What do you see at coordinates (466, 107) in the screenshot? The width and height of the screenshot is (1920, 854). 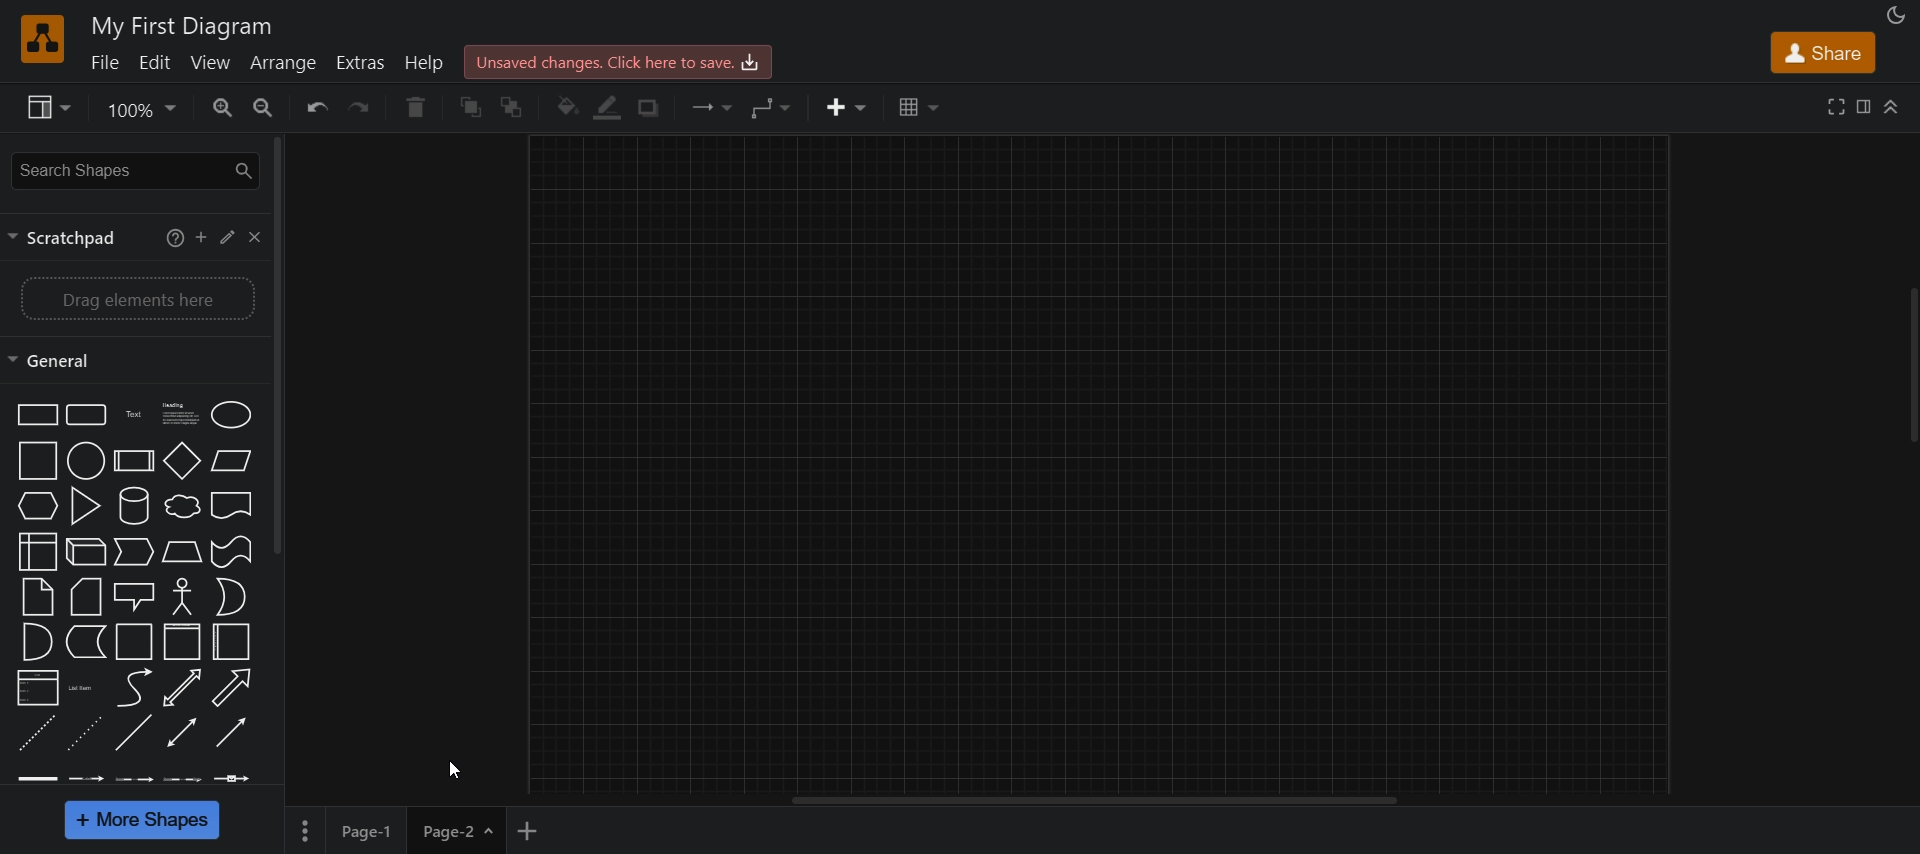 I see `to front` at bounding box center [466, 107].